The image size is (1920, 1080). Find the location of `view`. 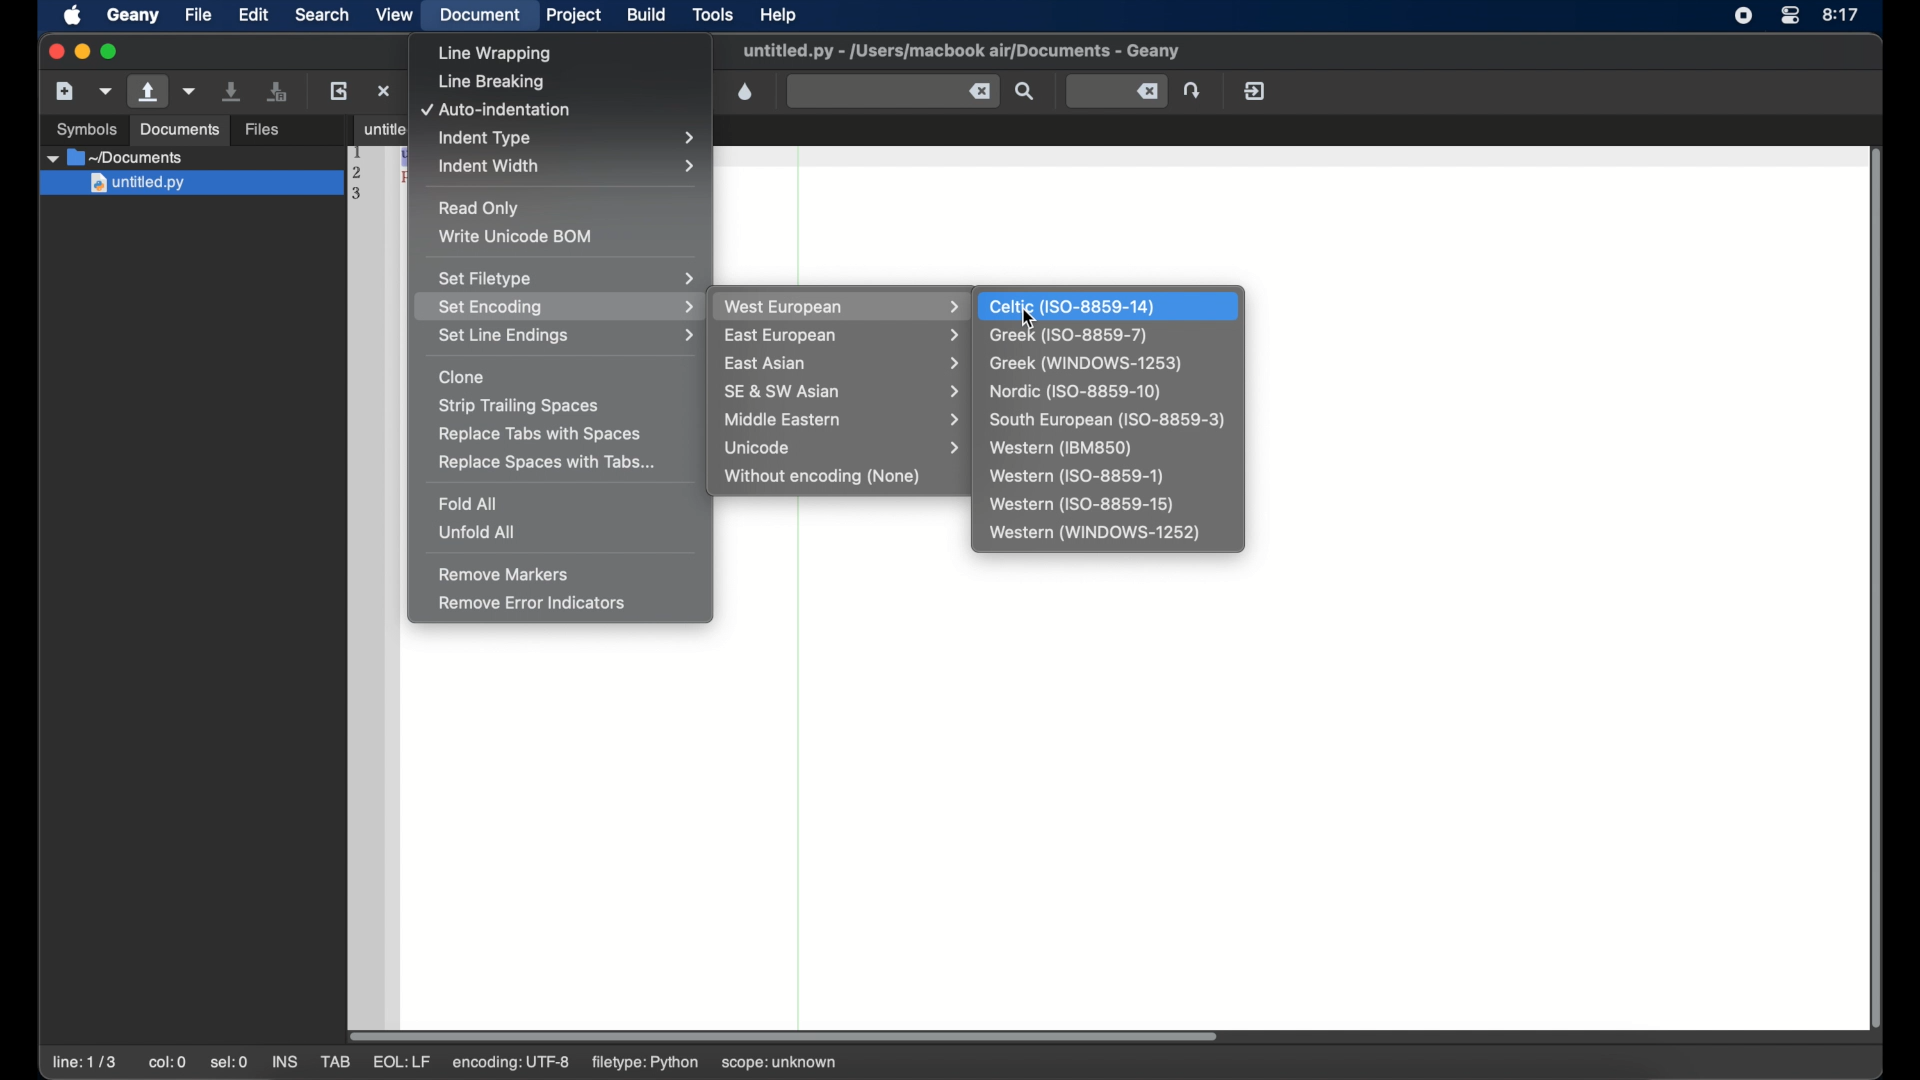

view is located at coordinates (394, 14).